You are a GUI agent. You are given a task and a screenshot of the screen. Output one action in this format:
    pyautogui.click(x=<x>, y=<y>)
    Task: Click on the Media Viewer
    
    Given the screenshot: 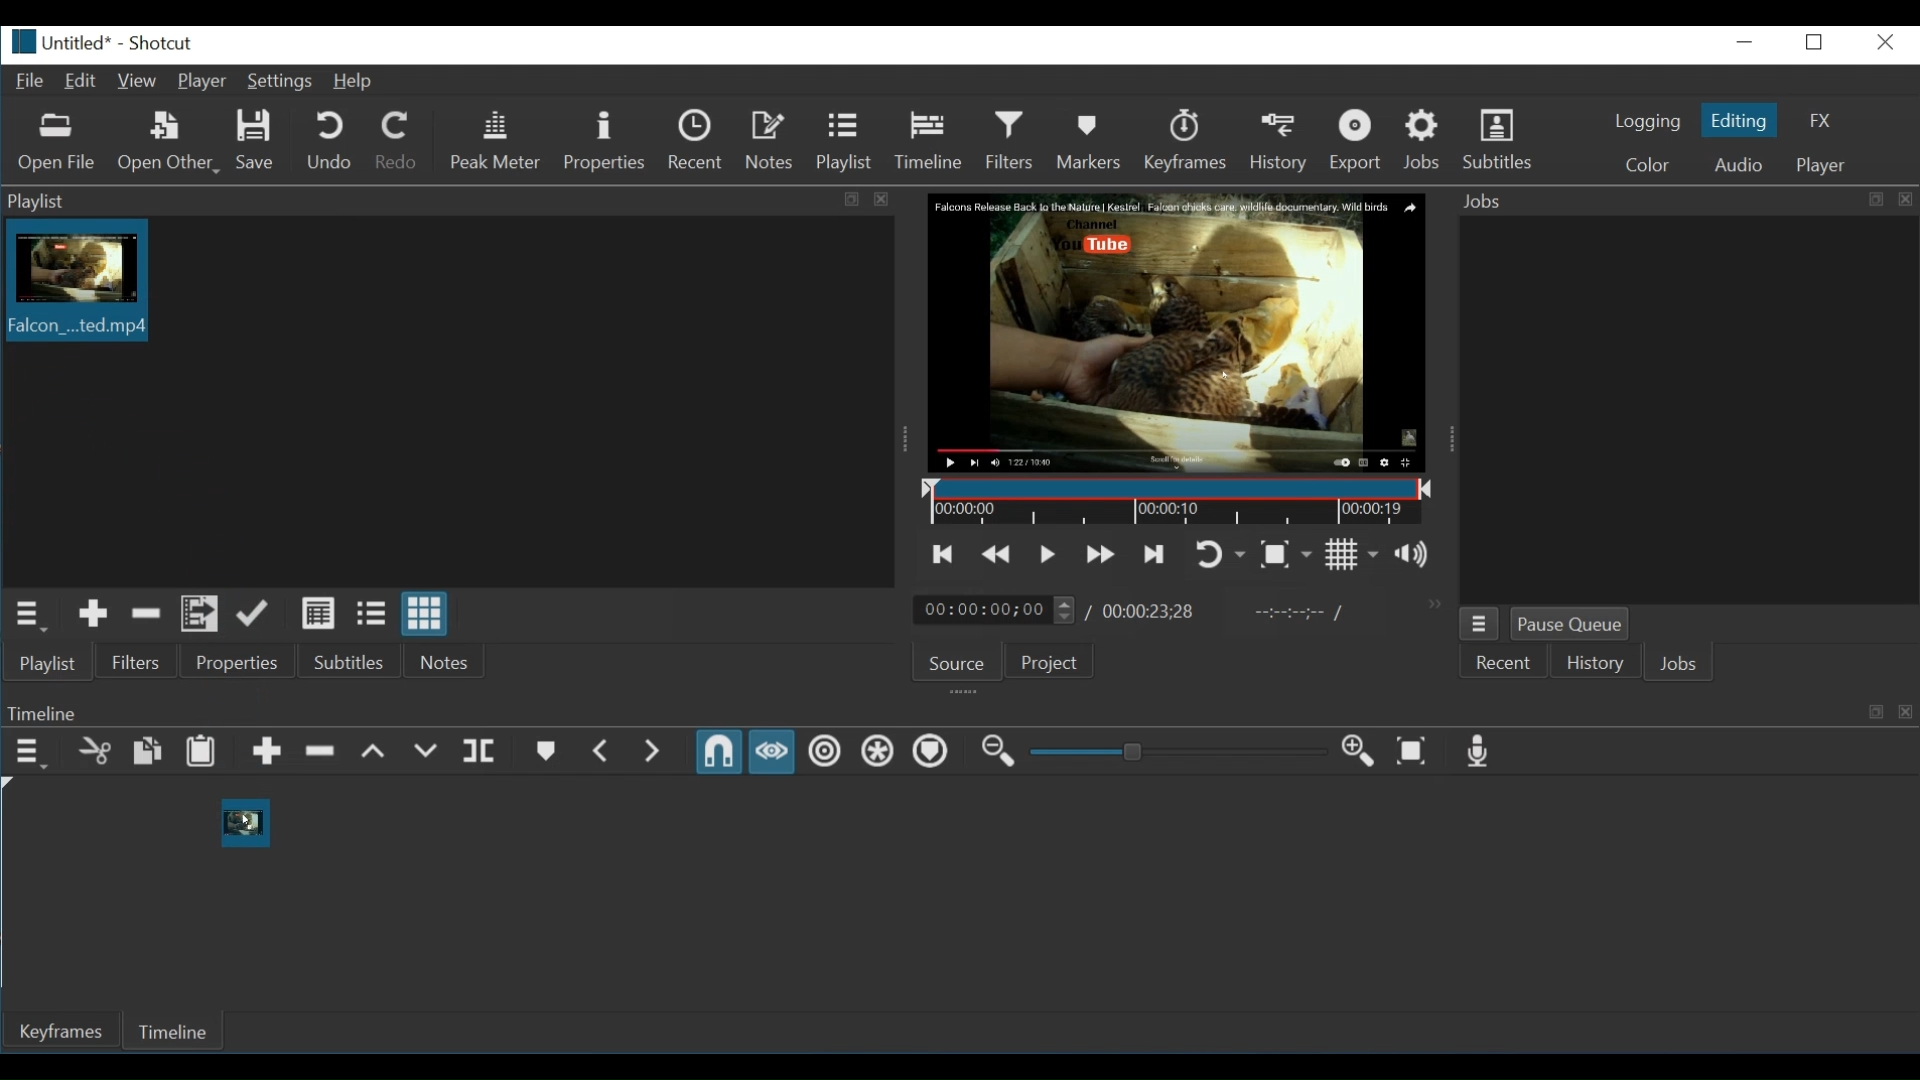 What is the action you would take?
    pyautogui.click(x=1179, y=334)
    